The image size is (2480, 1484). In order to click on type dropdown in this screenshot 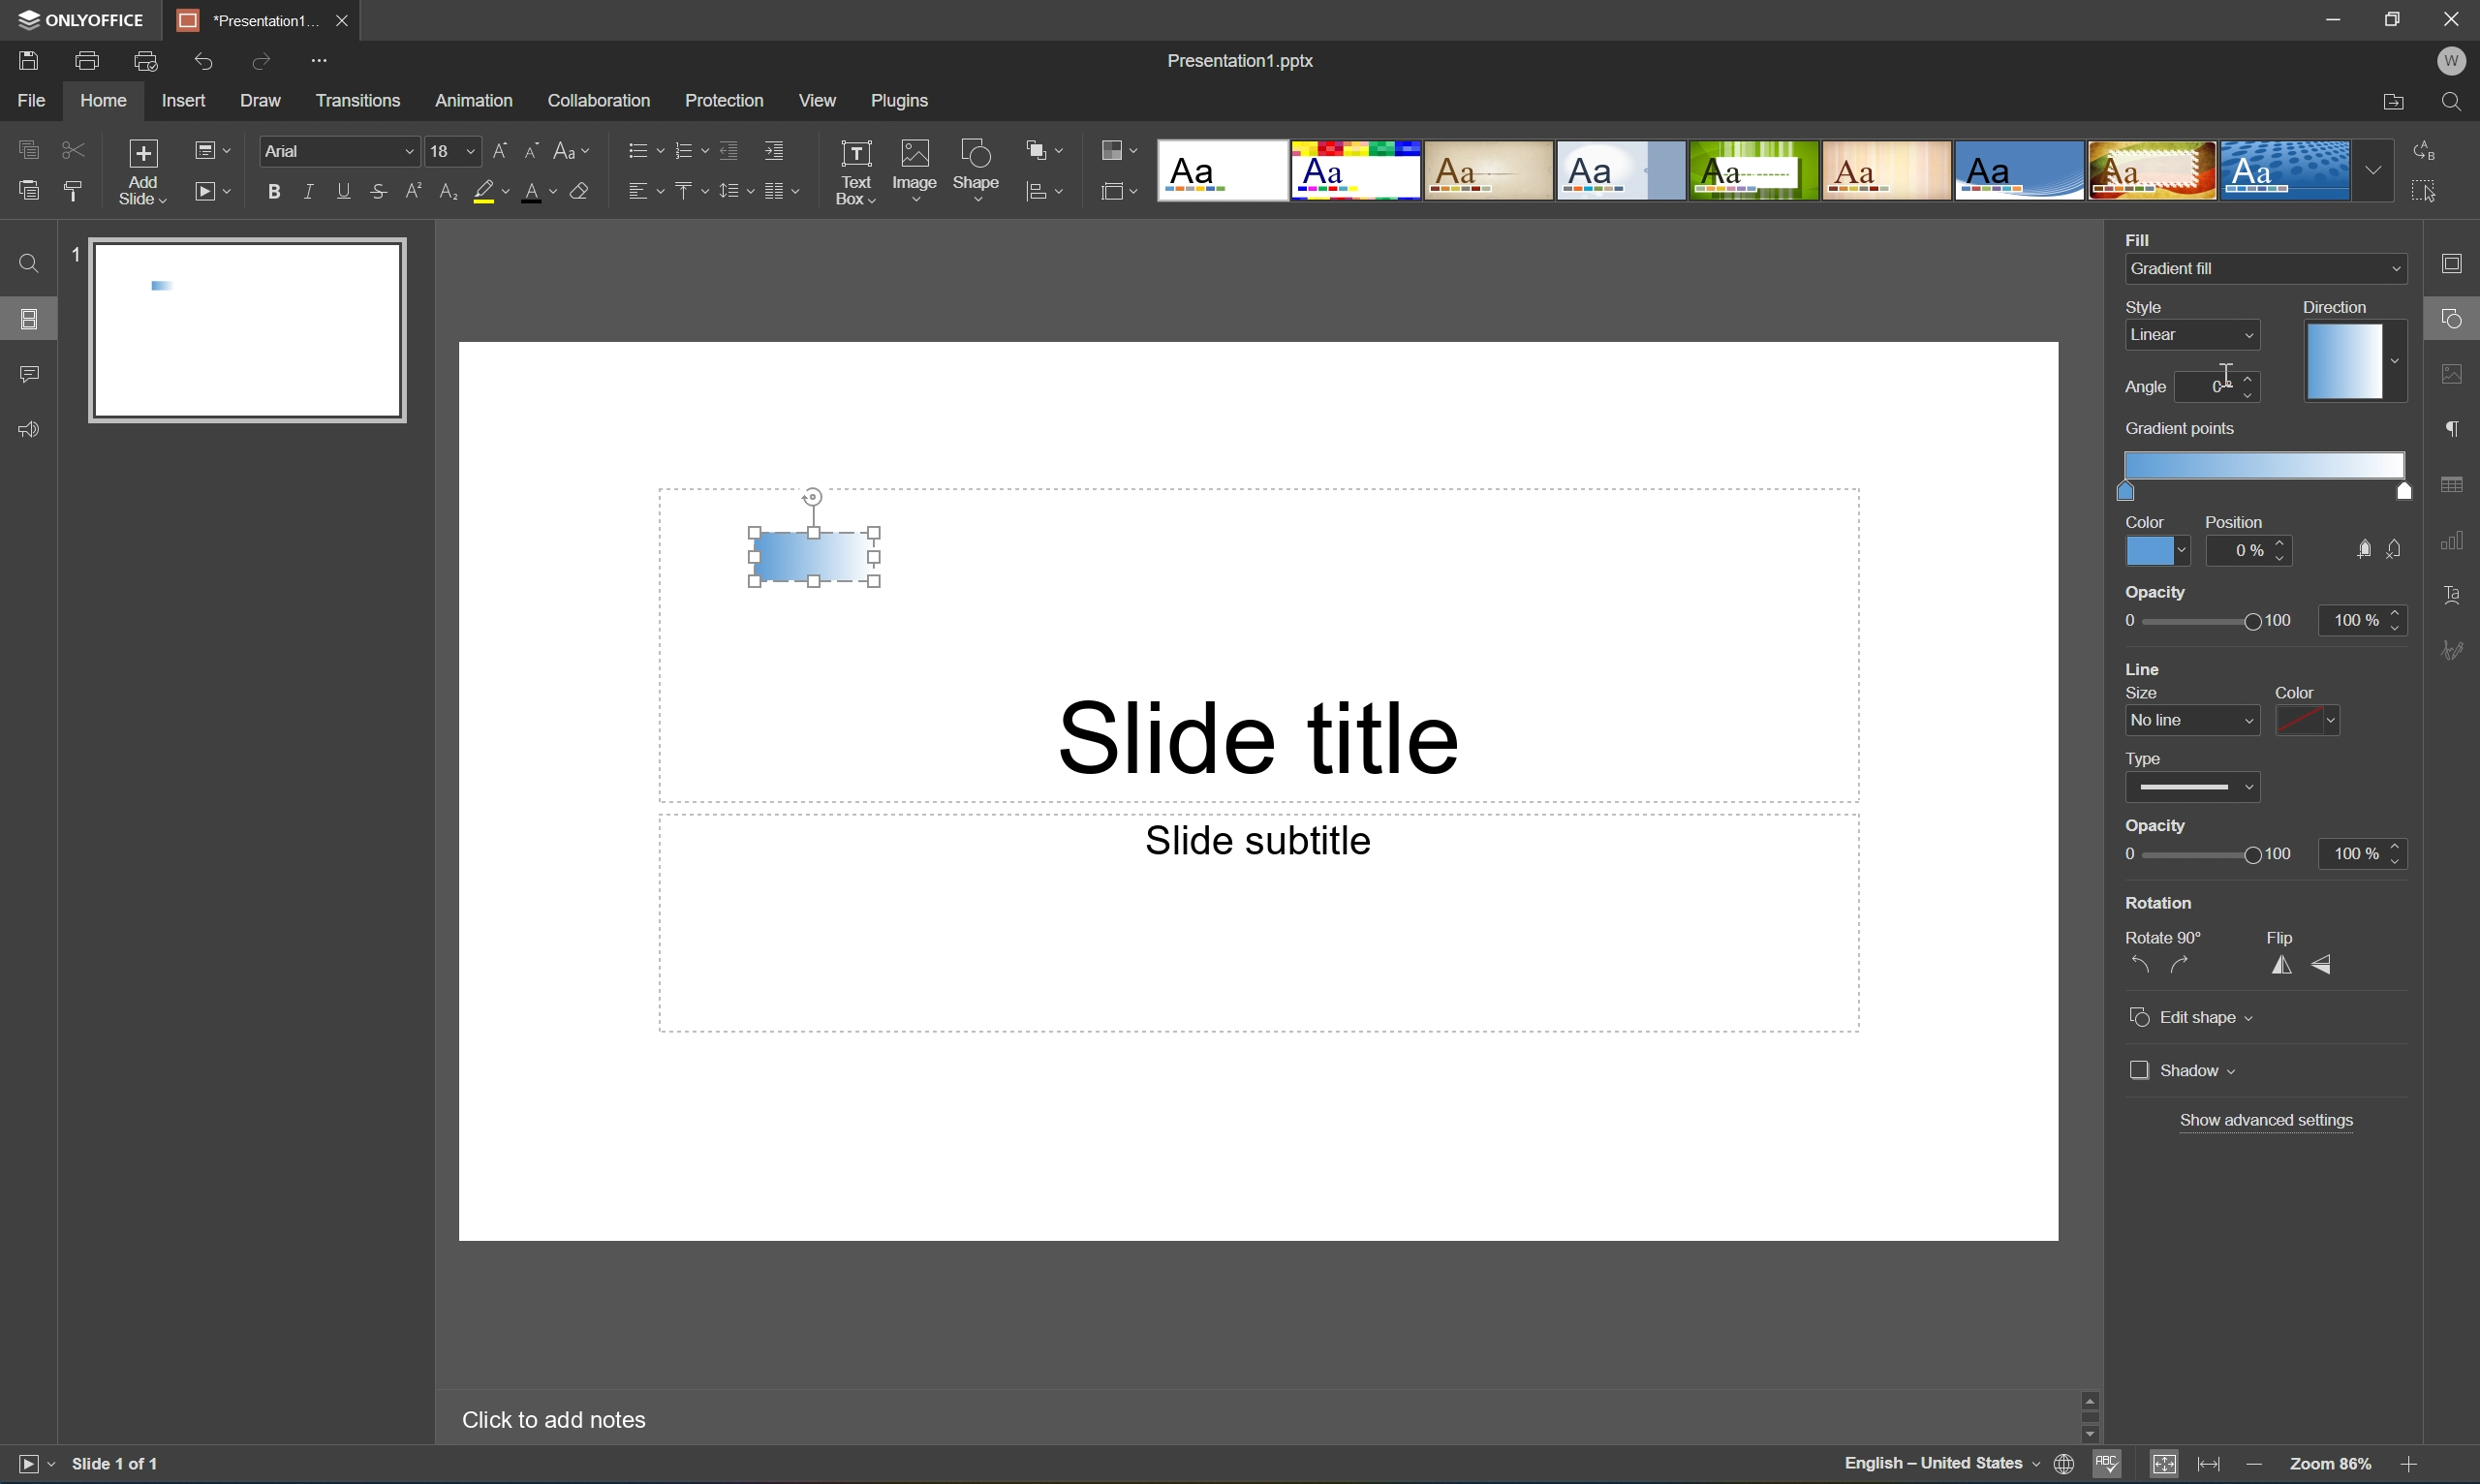, I will do `click(2195, 788)`.